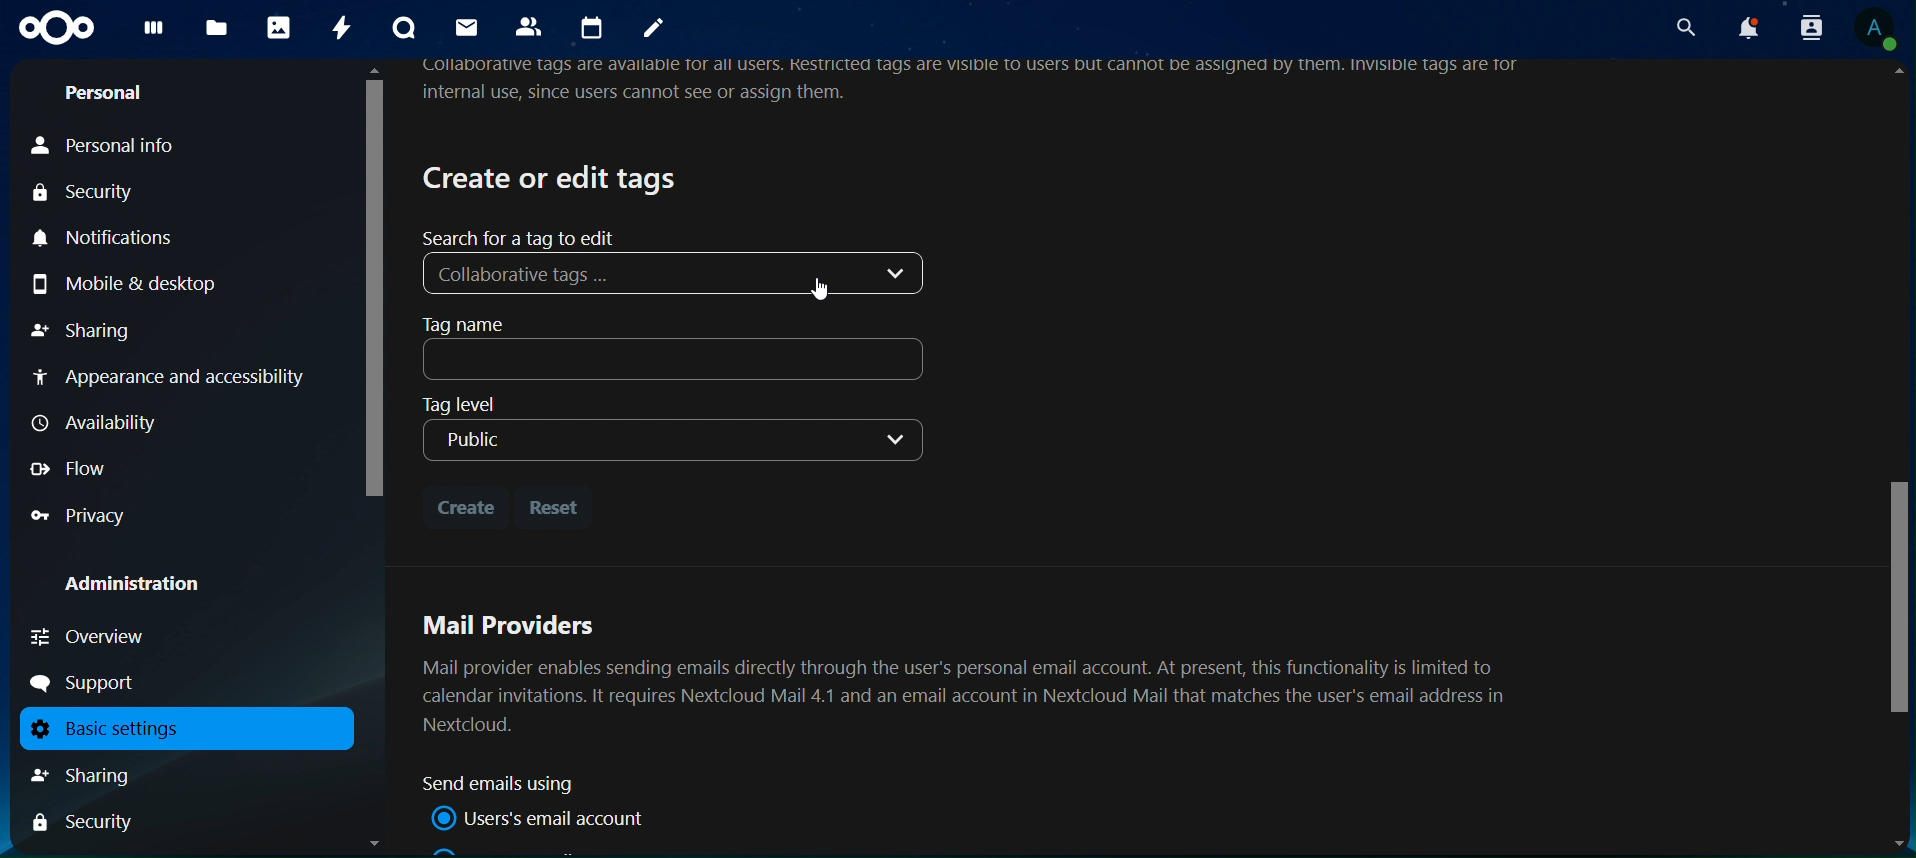 This screenshot has width=1916, height=858. What do you see at coordinates (533, 28) in the screenshot?
I see `contacts` at bounding box center [533, 28].